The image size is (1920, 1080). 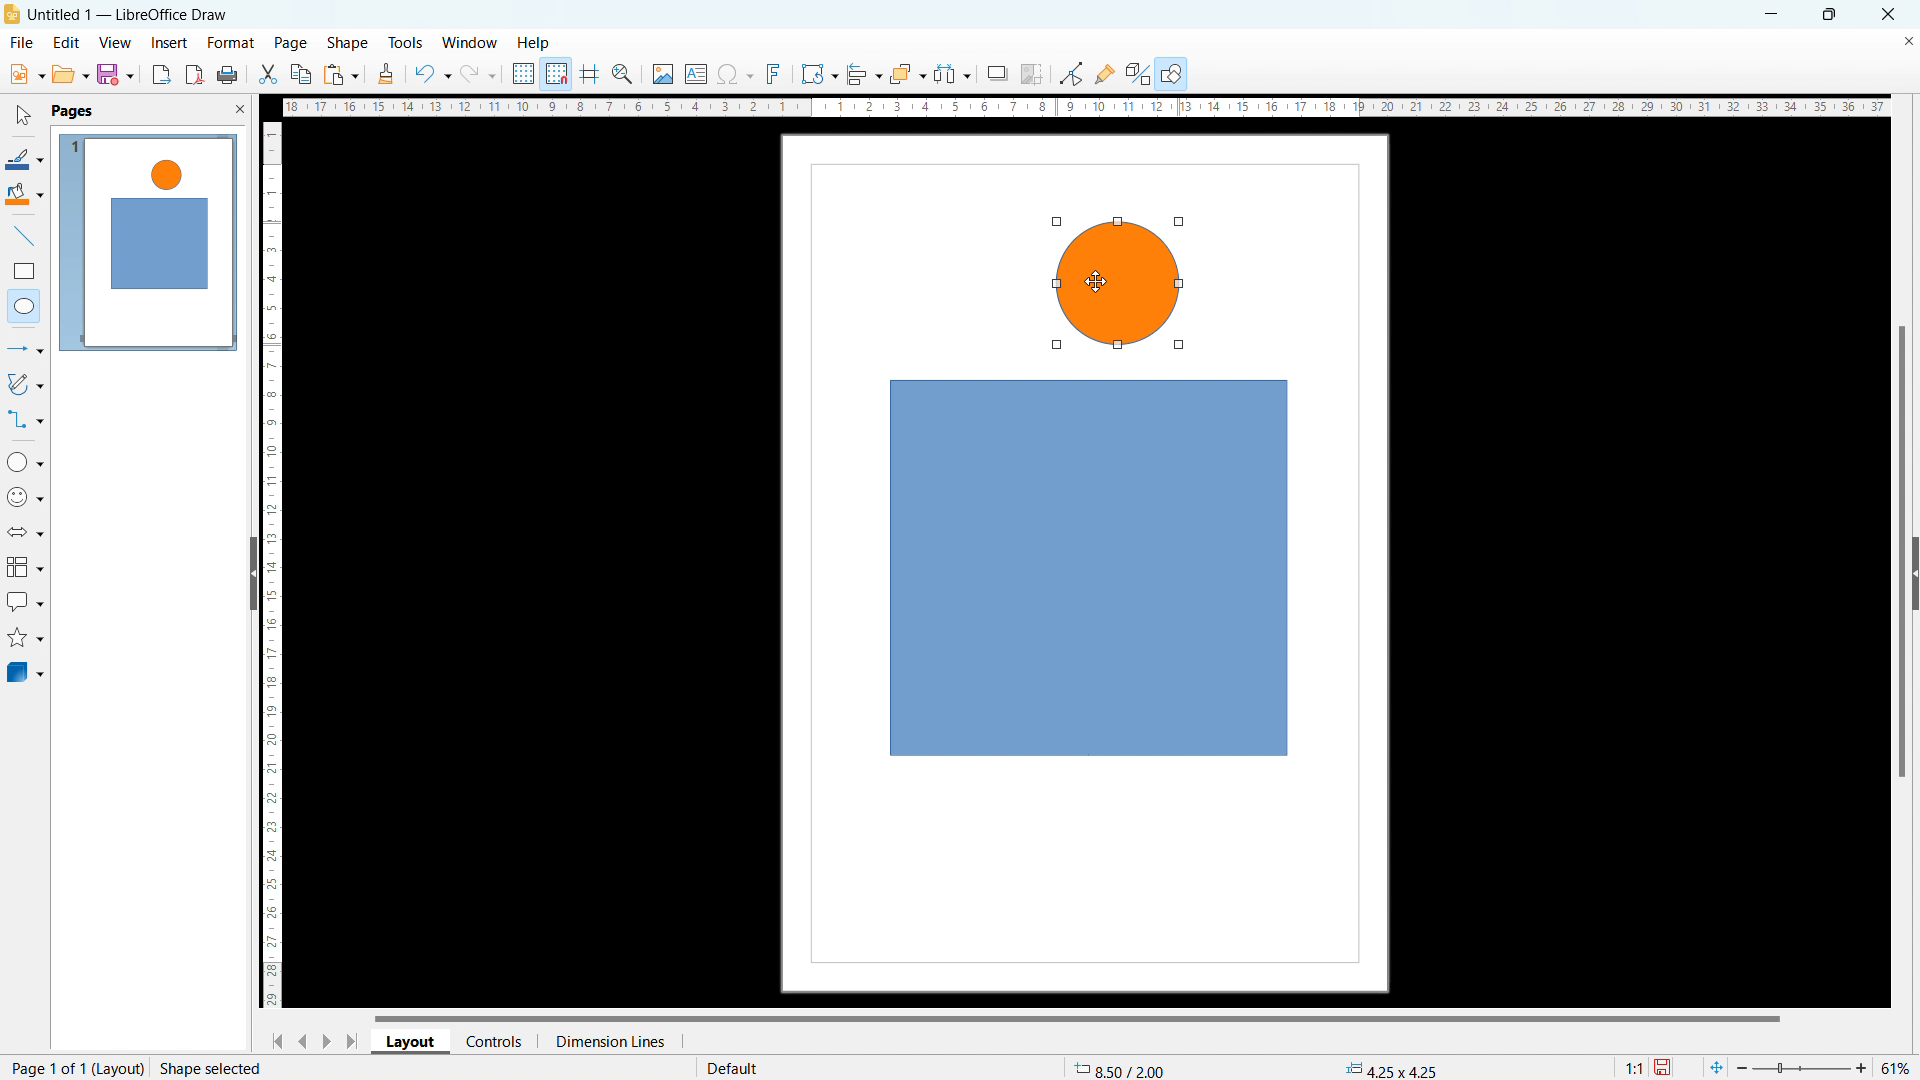 What do you see at coordinates (45, 1067) in the screenshot?
I see `current page` at bounding box center [45, 1067].